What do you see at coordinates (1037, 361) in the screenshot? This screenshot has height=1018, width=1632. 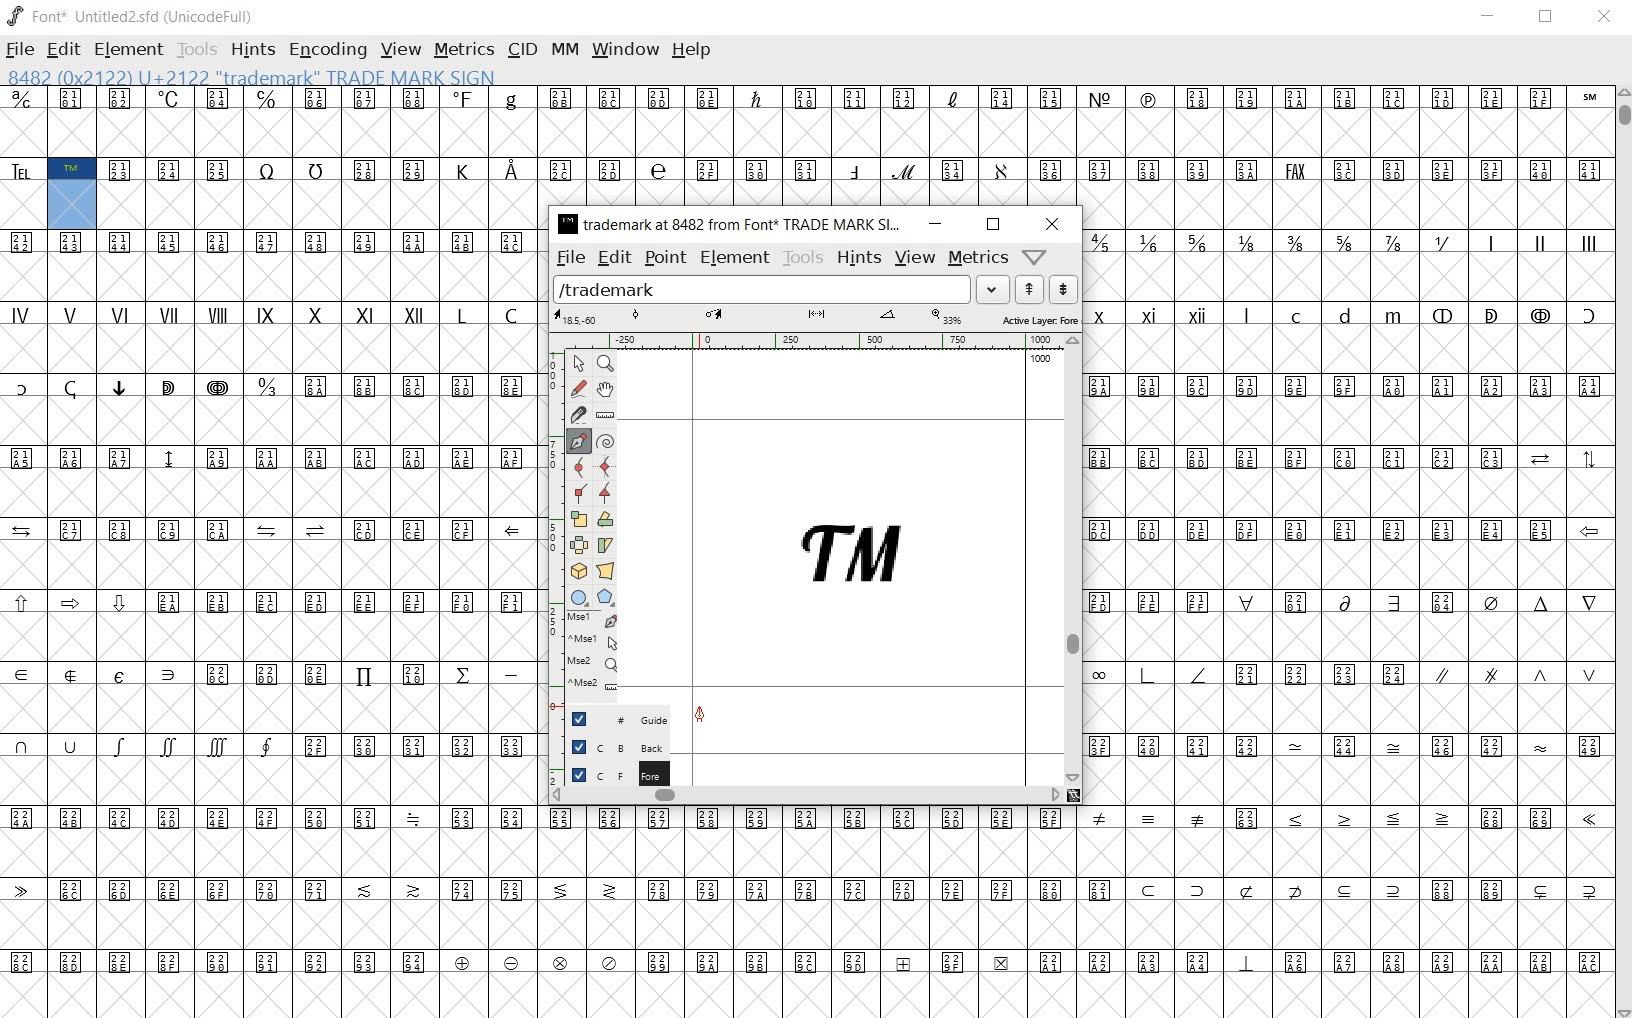 I see `1000` at bounding box center [1037, 361].